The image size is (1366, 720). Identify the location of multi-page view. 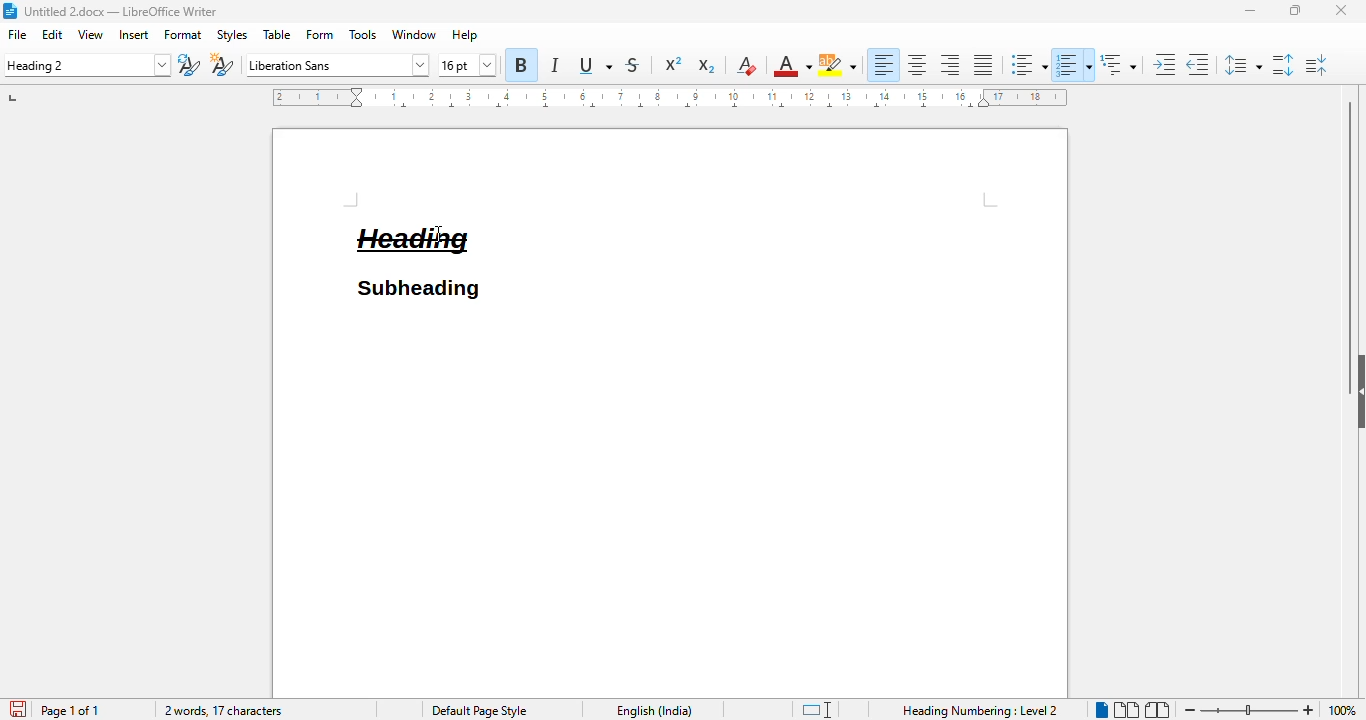
(1126, 710).